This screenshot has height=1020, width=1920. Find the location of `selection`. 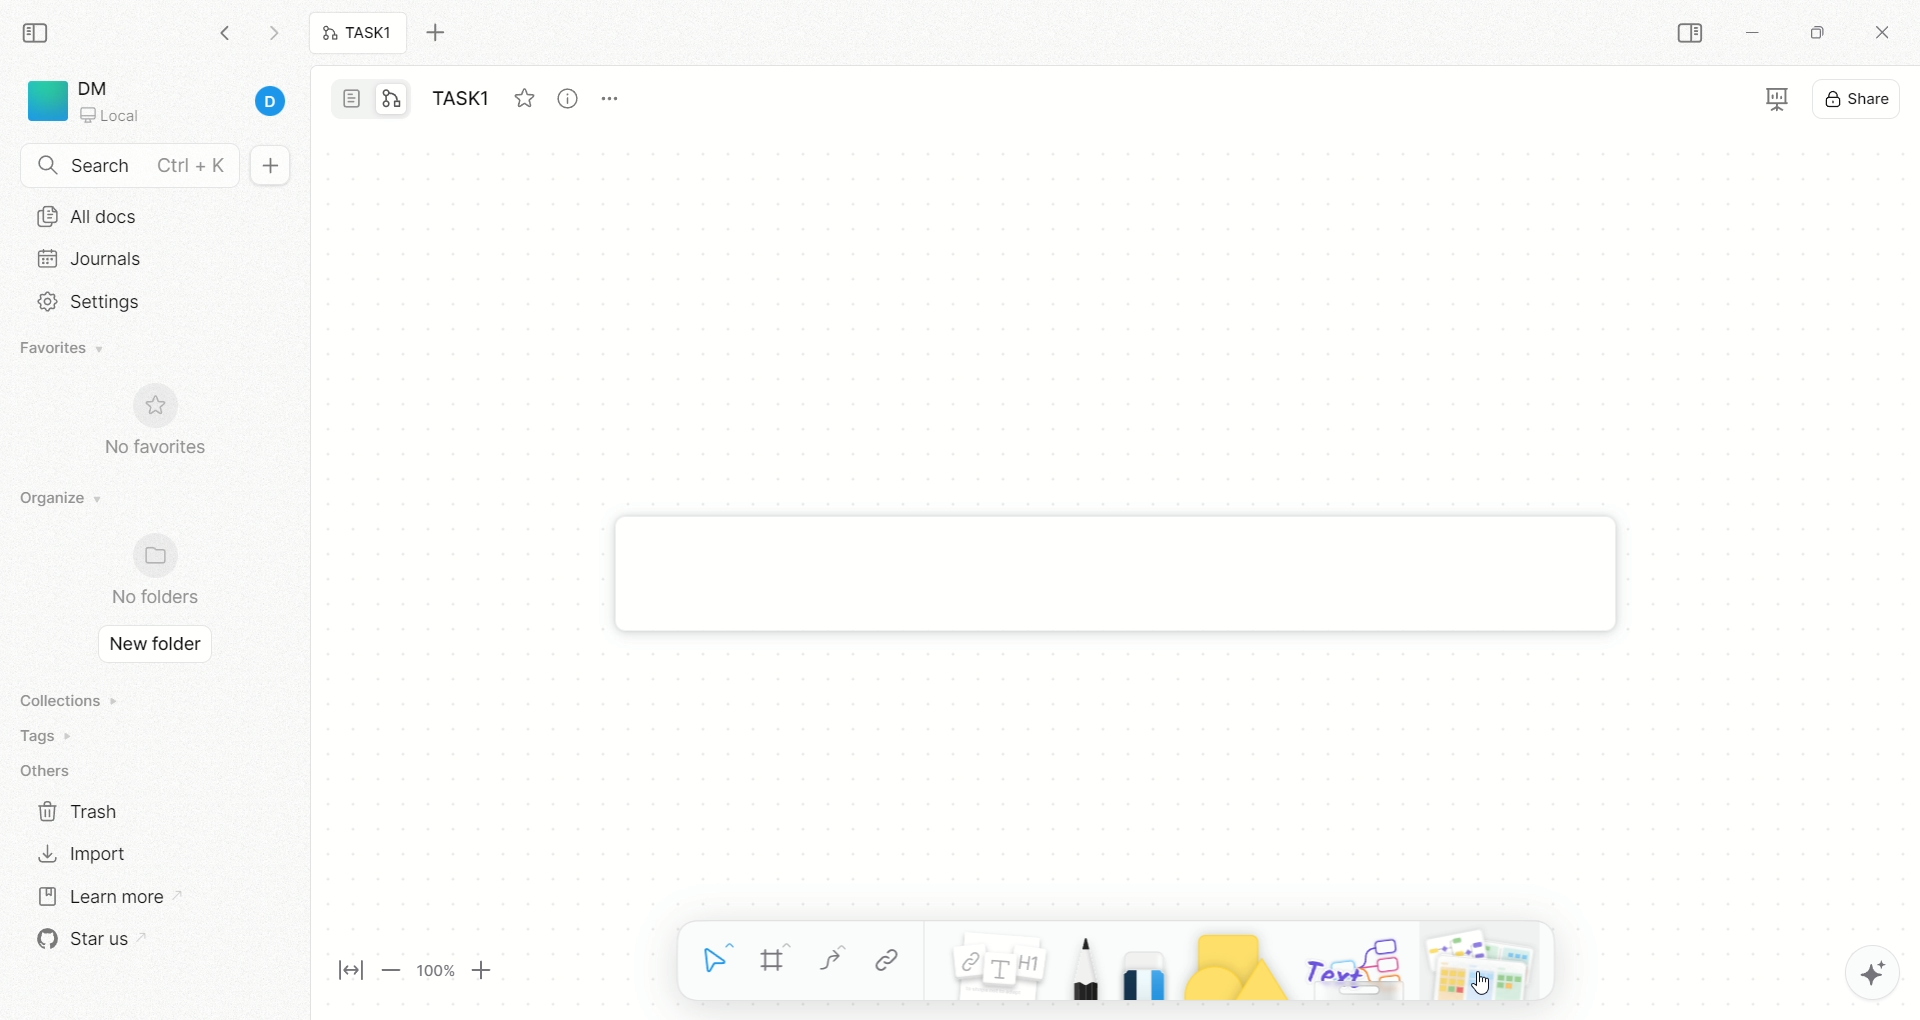

selection is located at coordinates (718, 963).